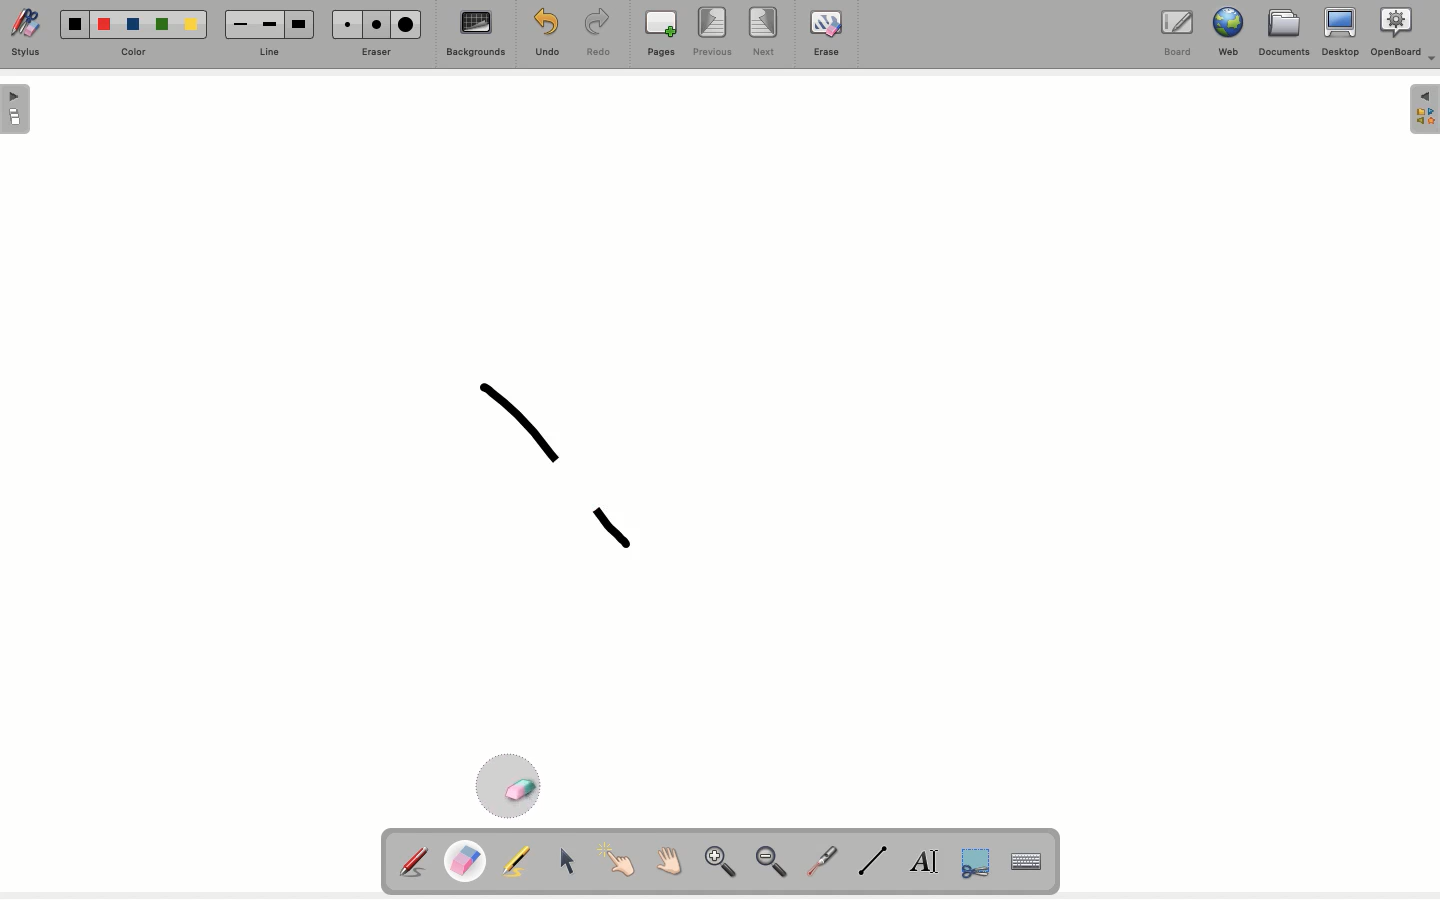  Describe the element at coordinates (477, 37) in the screenshot. I see `Backgrounds` at that location.